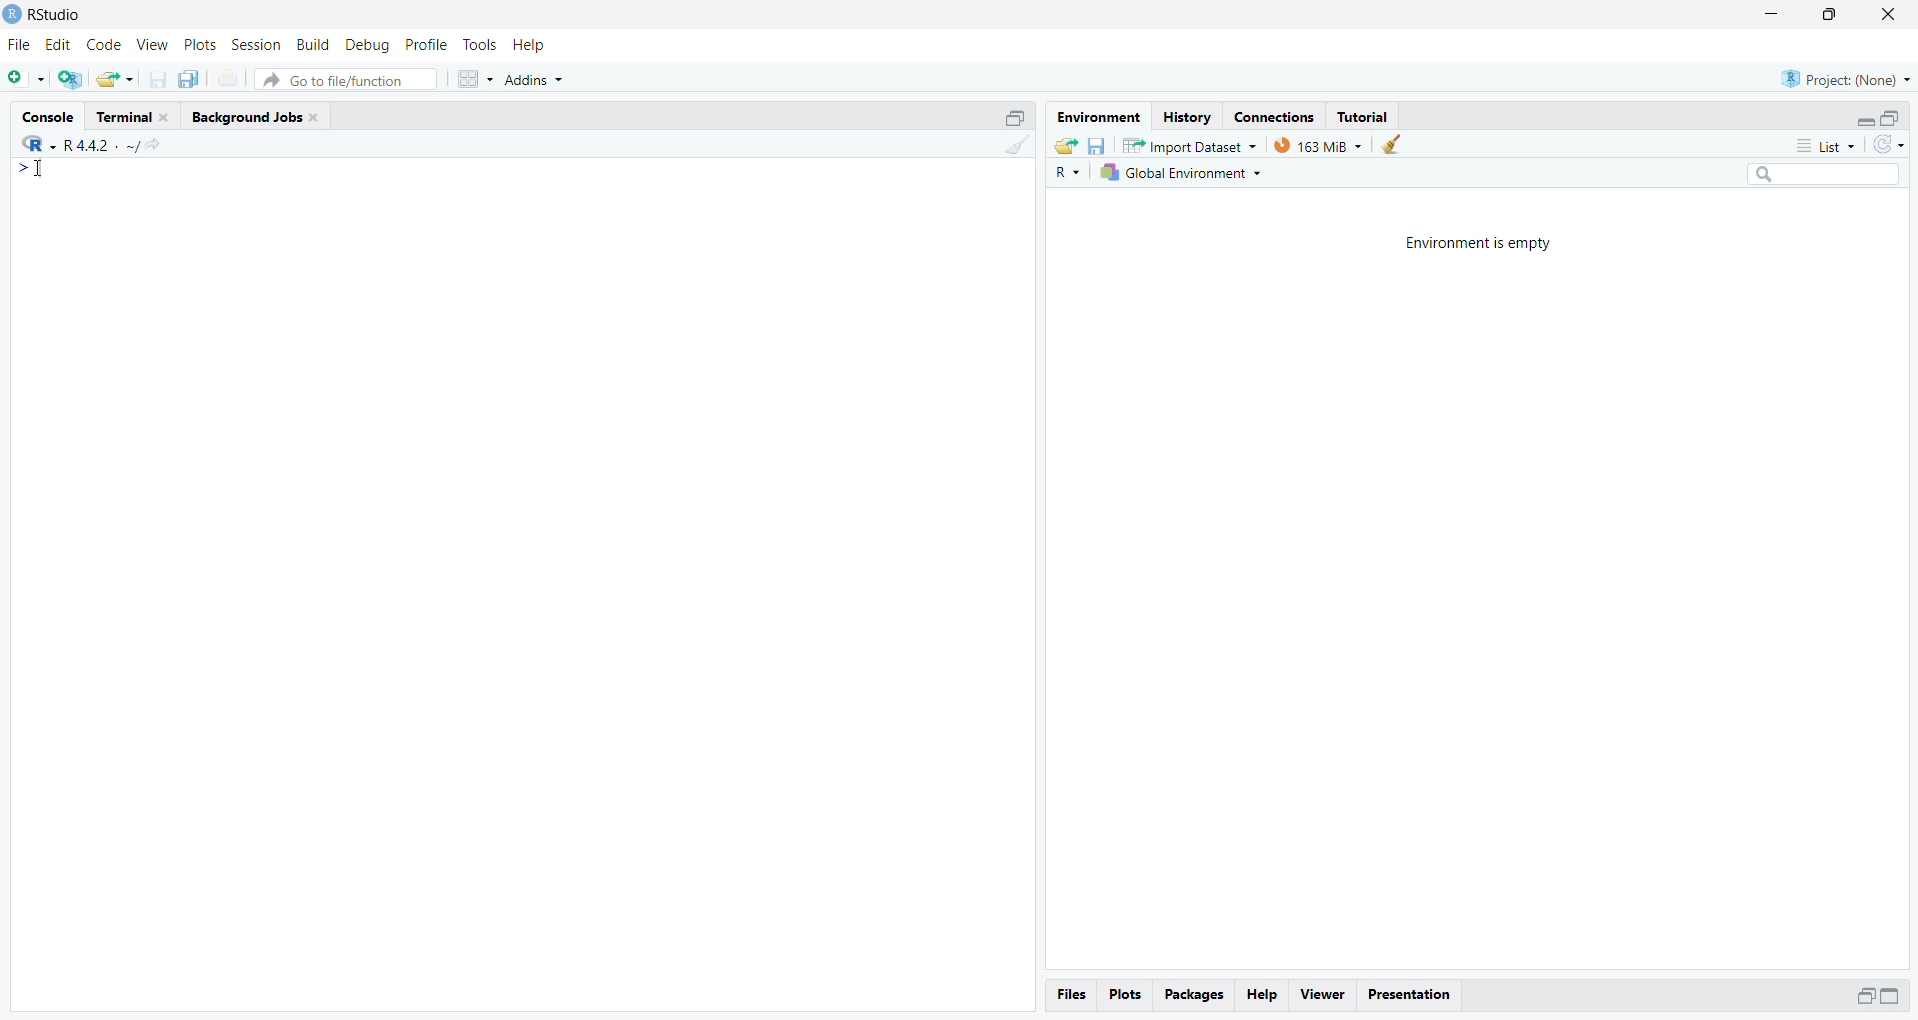  Describe the element at coordinates (1888, 119) in the screenshot. I see `open in separate window` at that location.